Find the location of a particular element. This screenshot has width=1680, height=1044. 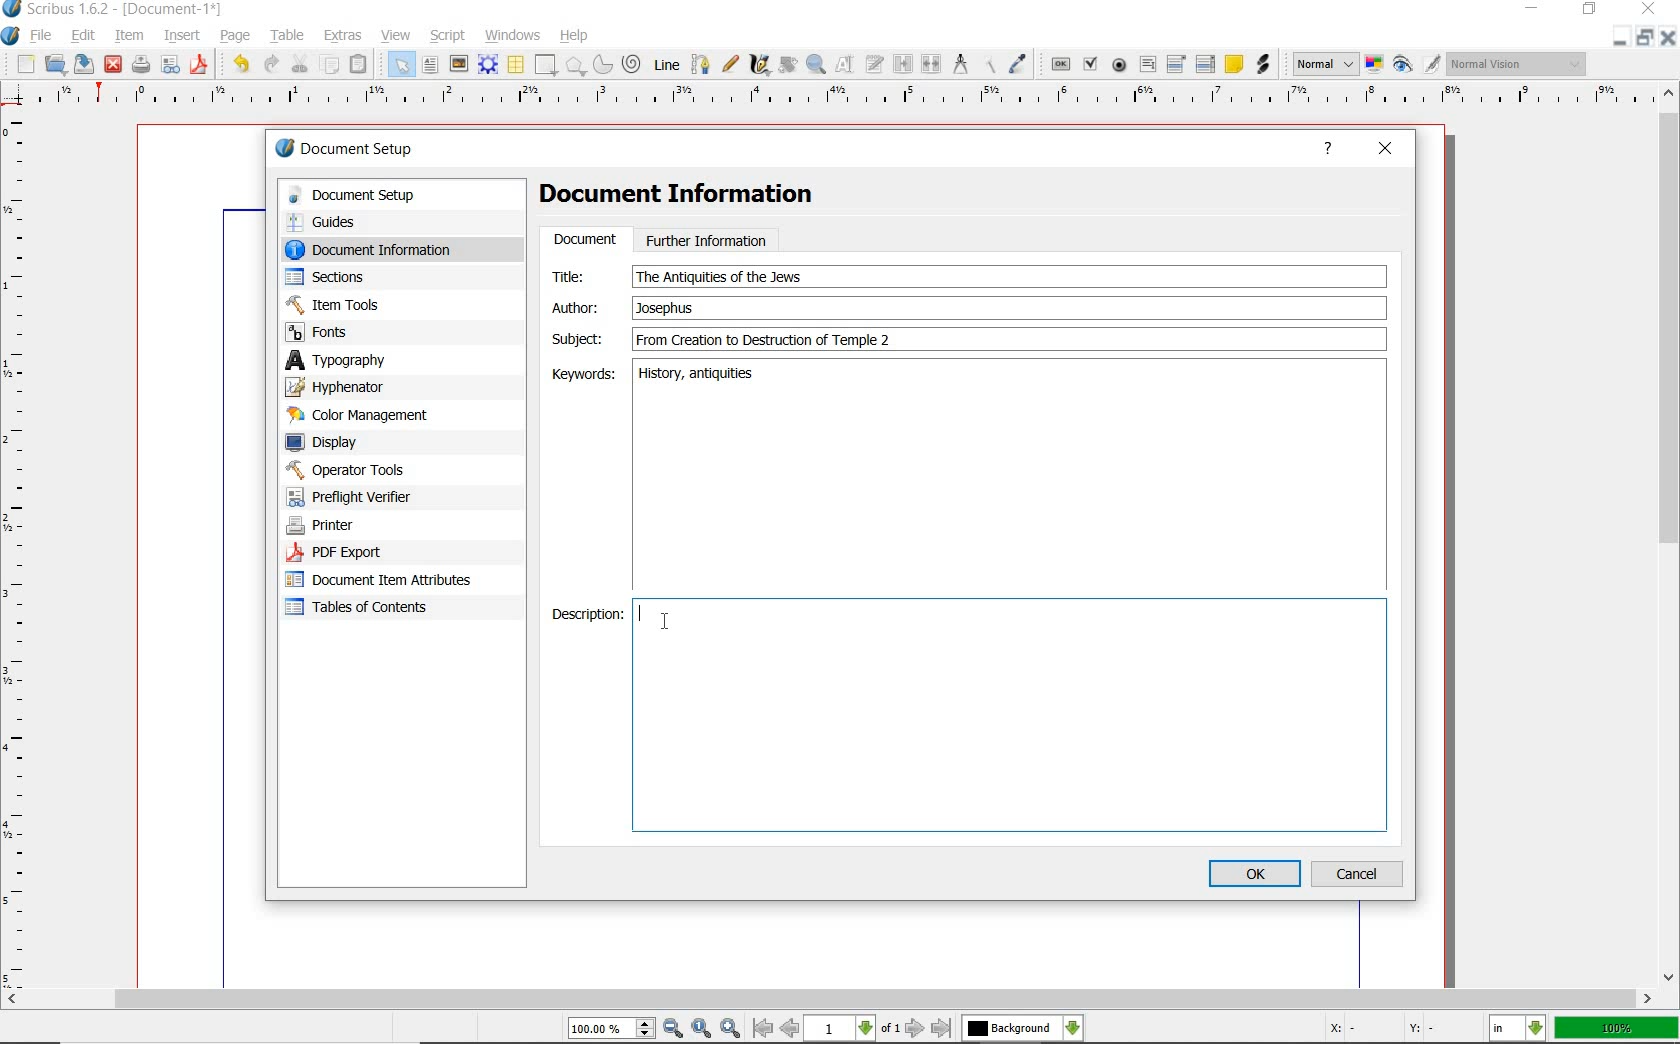

Item Tools is located at coordinates (379, 304).